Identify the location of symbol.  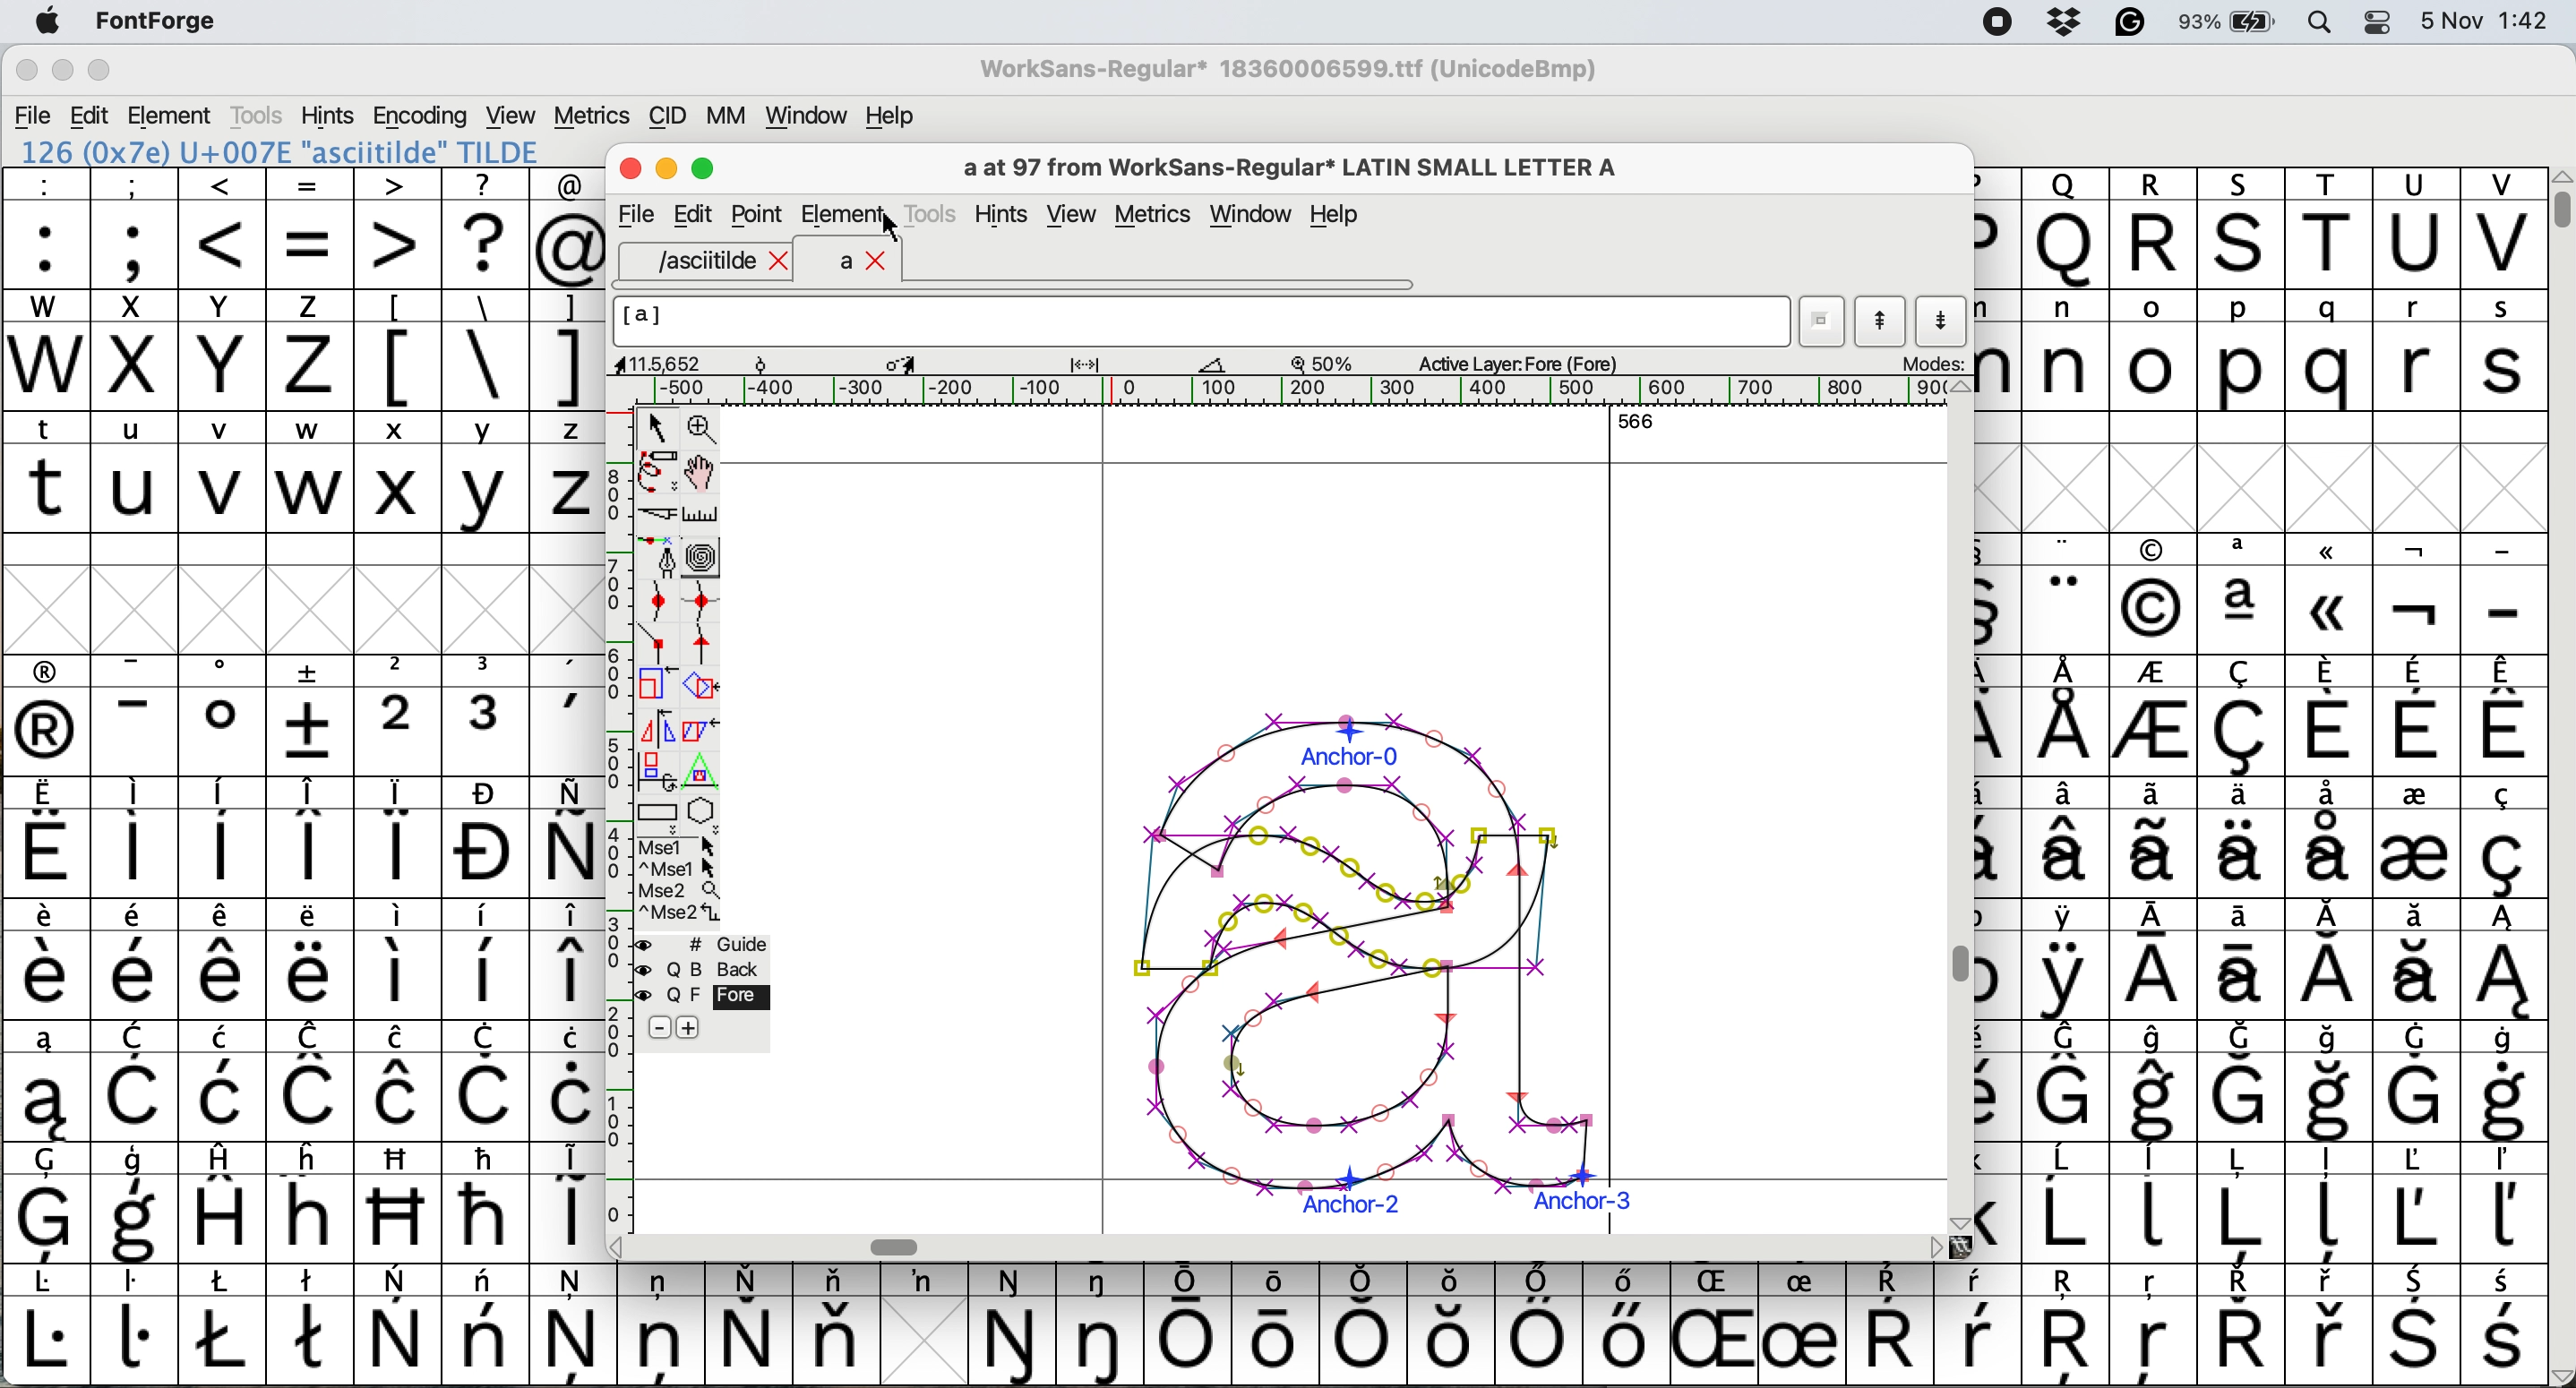
(312, 1081).